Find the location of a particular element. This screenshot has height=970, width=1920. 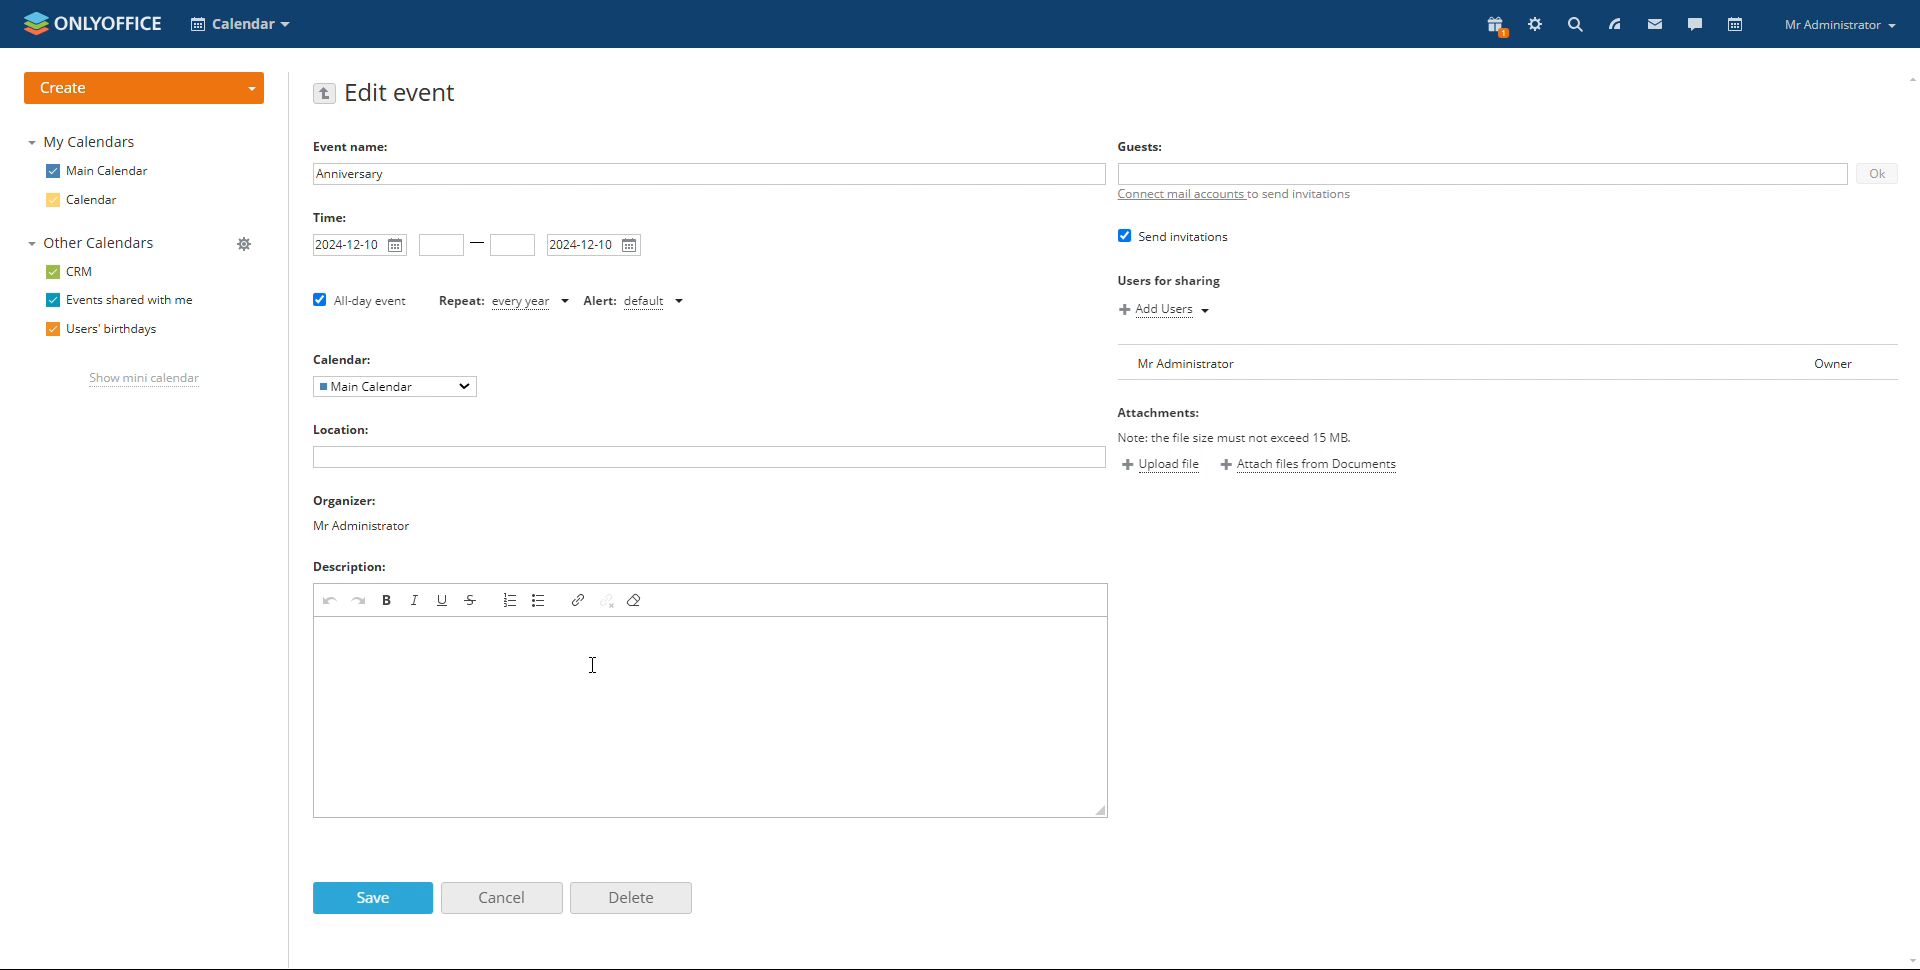

strikethrough is located at coordinates (470, 599).